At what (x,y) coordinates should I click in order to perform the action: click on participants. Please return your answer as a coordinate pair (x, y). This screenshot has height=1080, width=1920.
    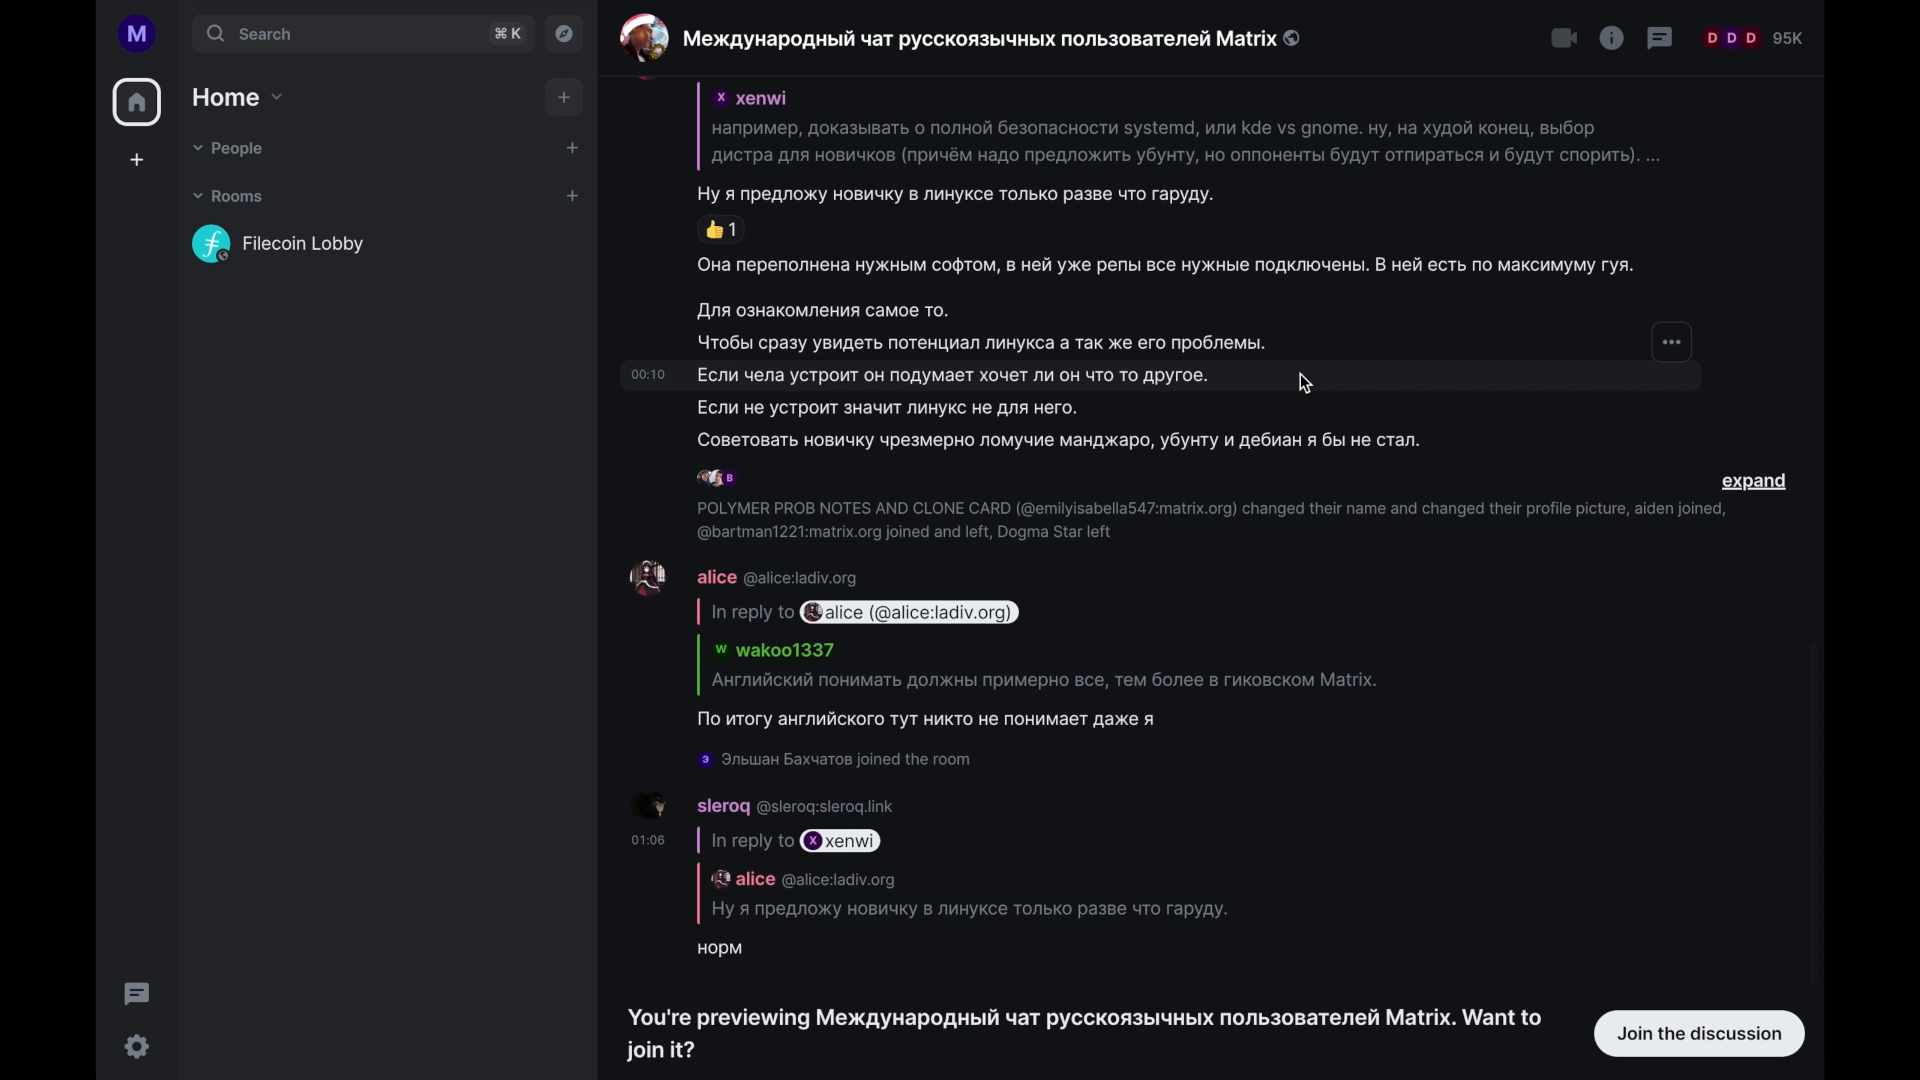
    Looking at the image, I should click on (719, 476).